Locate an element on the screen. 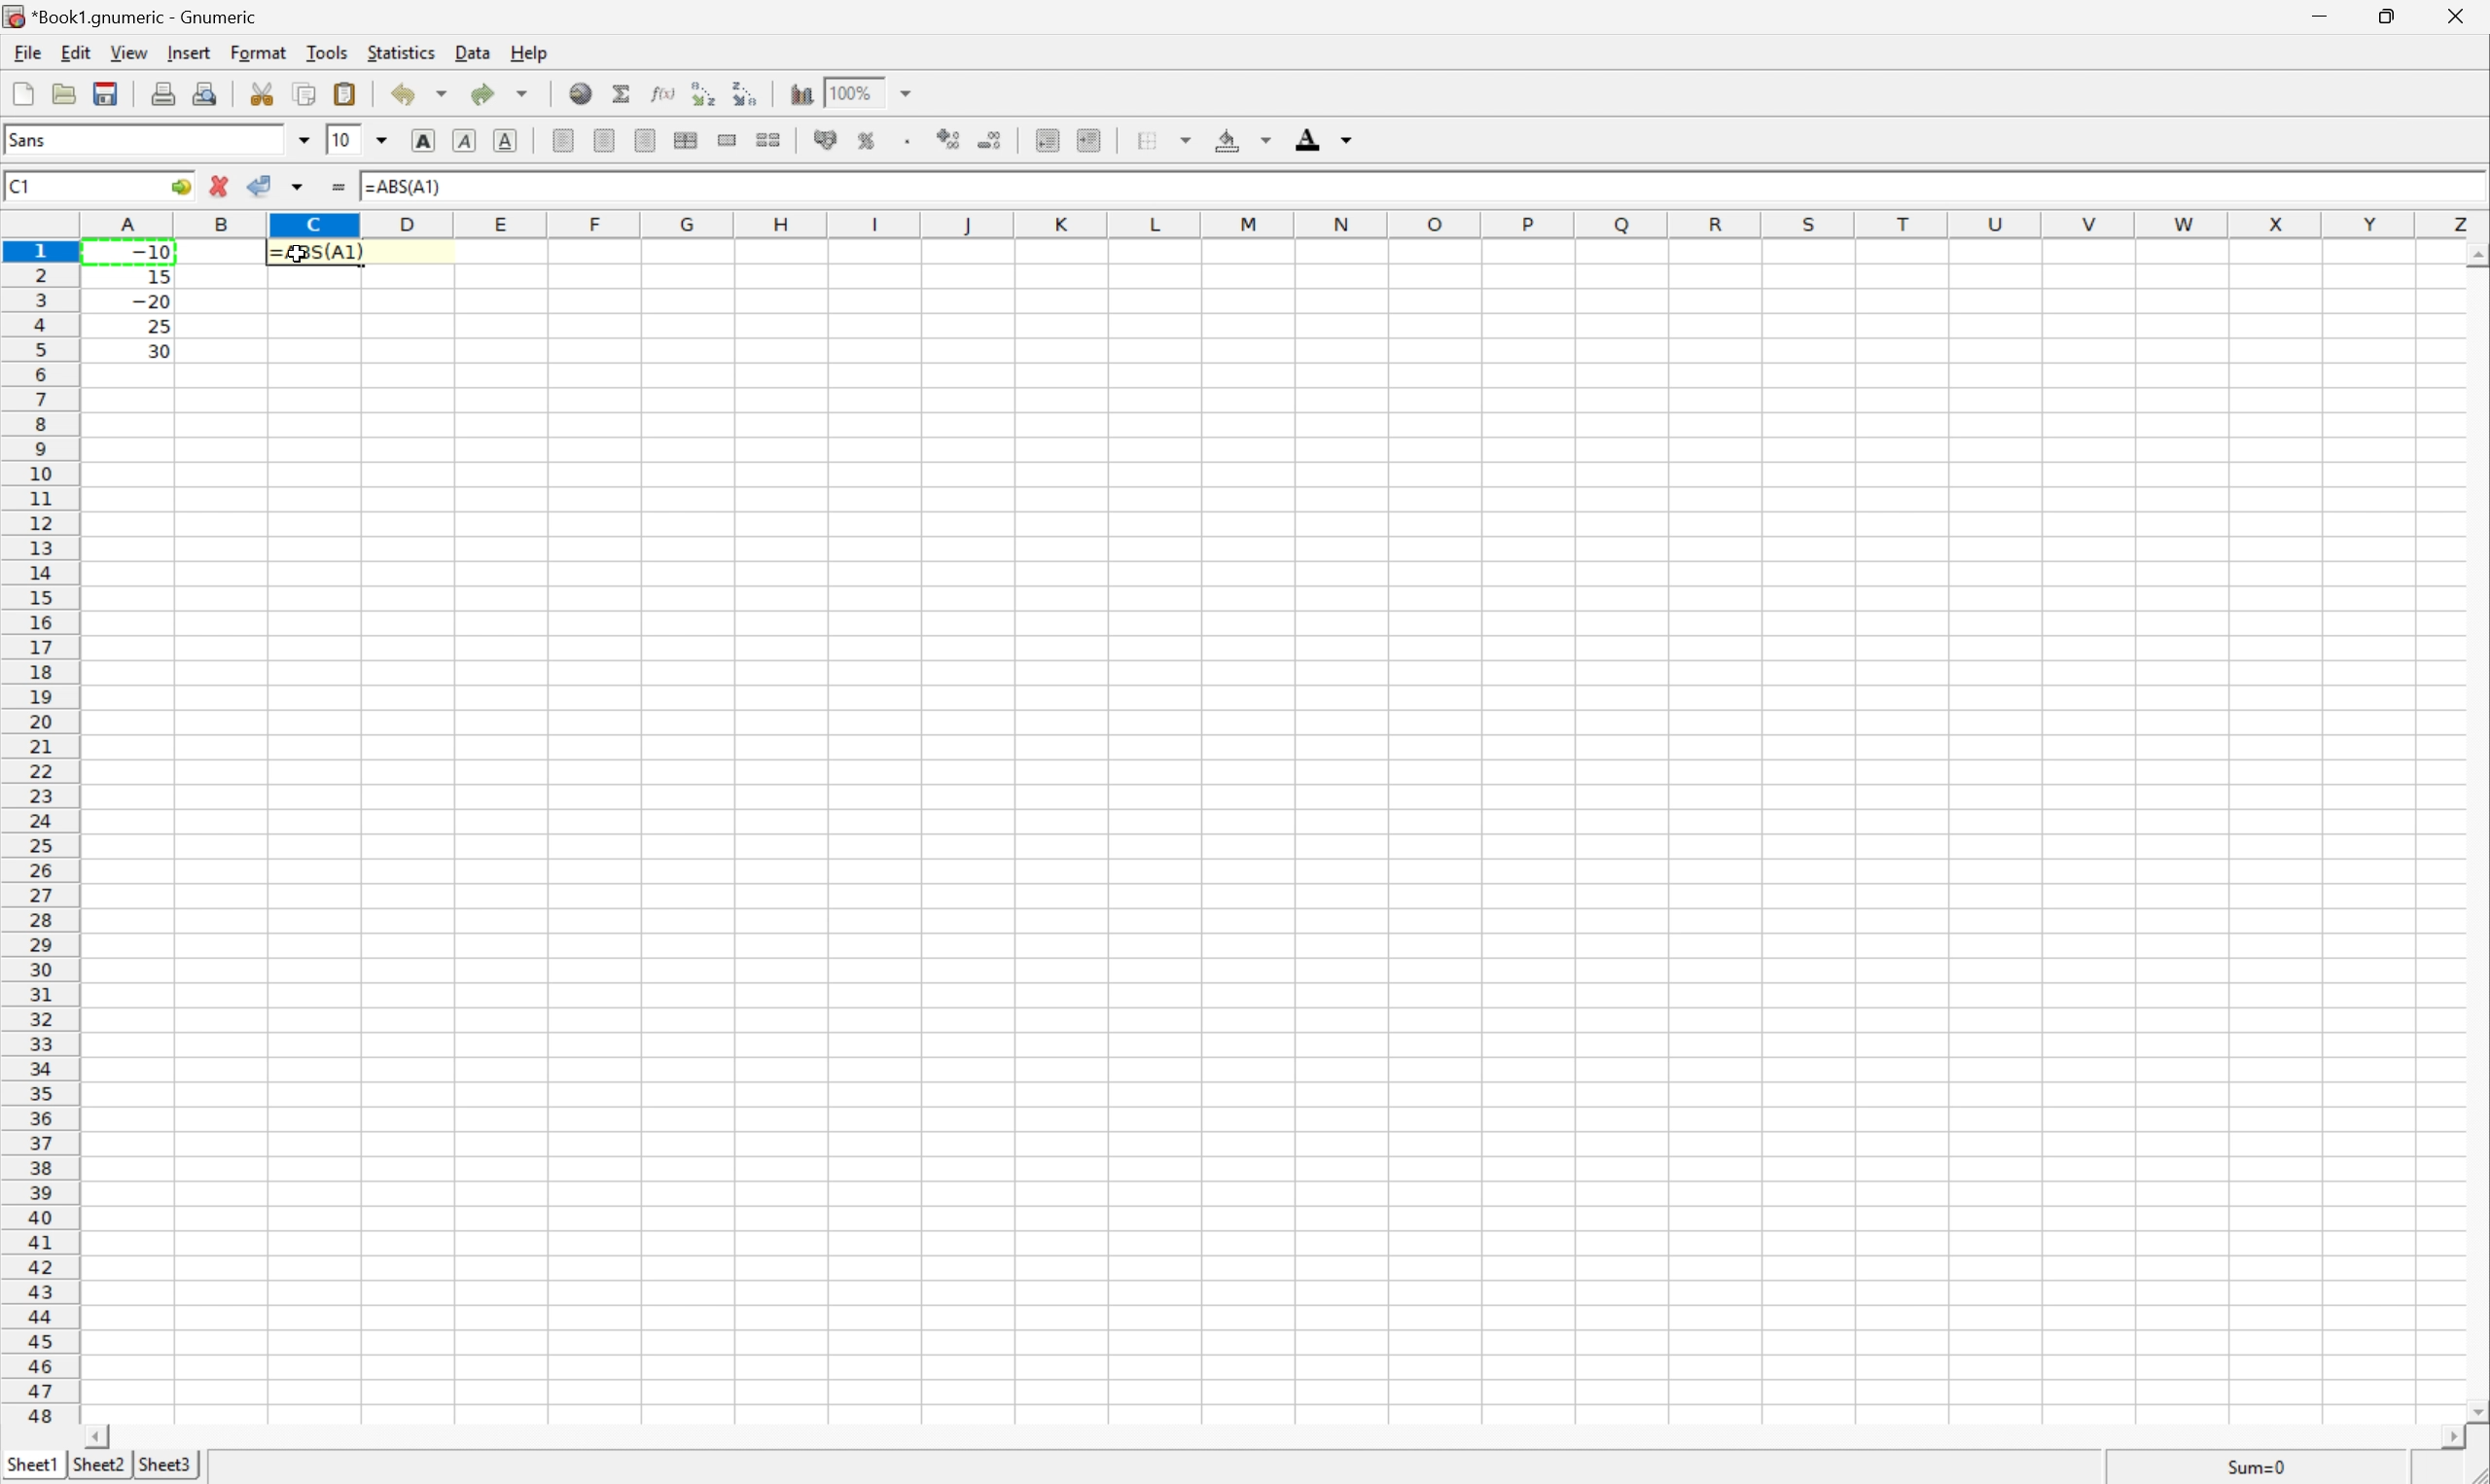 This screenshot has height=1484, width=2490. Increase indent, and align the content to the left is located at coordinates (1086, 139).